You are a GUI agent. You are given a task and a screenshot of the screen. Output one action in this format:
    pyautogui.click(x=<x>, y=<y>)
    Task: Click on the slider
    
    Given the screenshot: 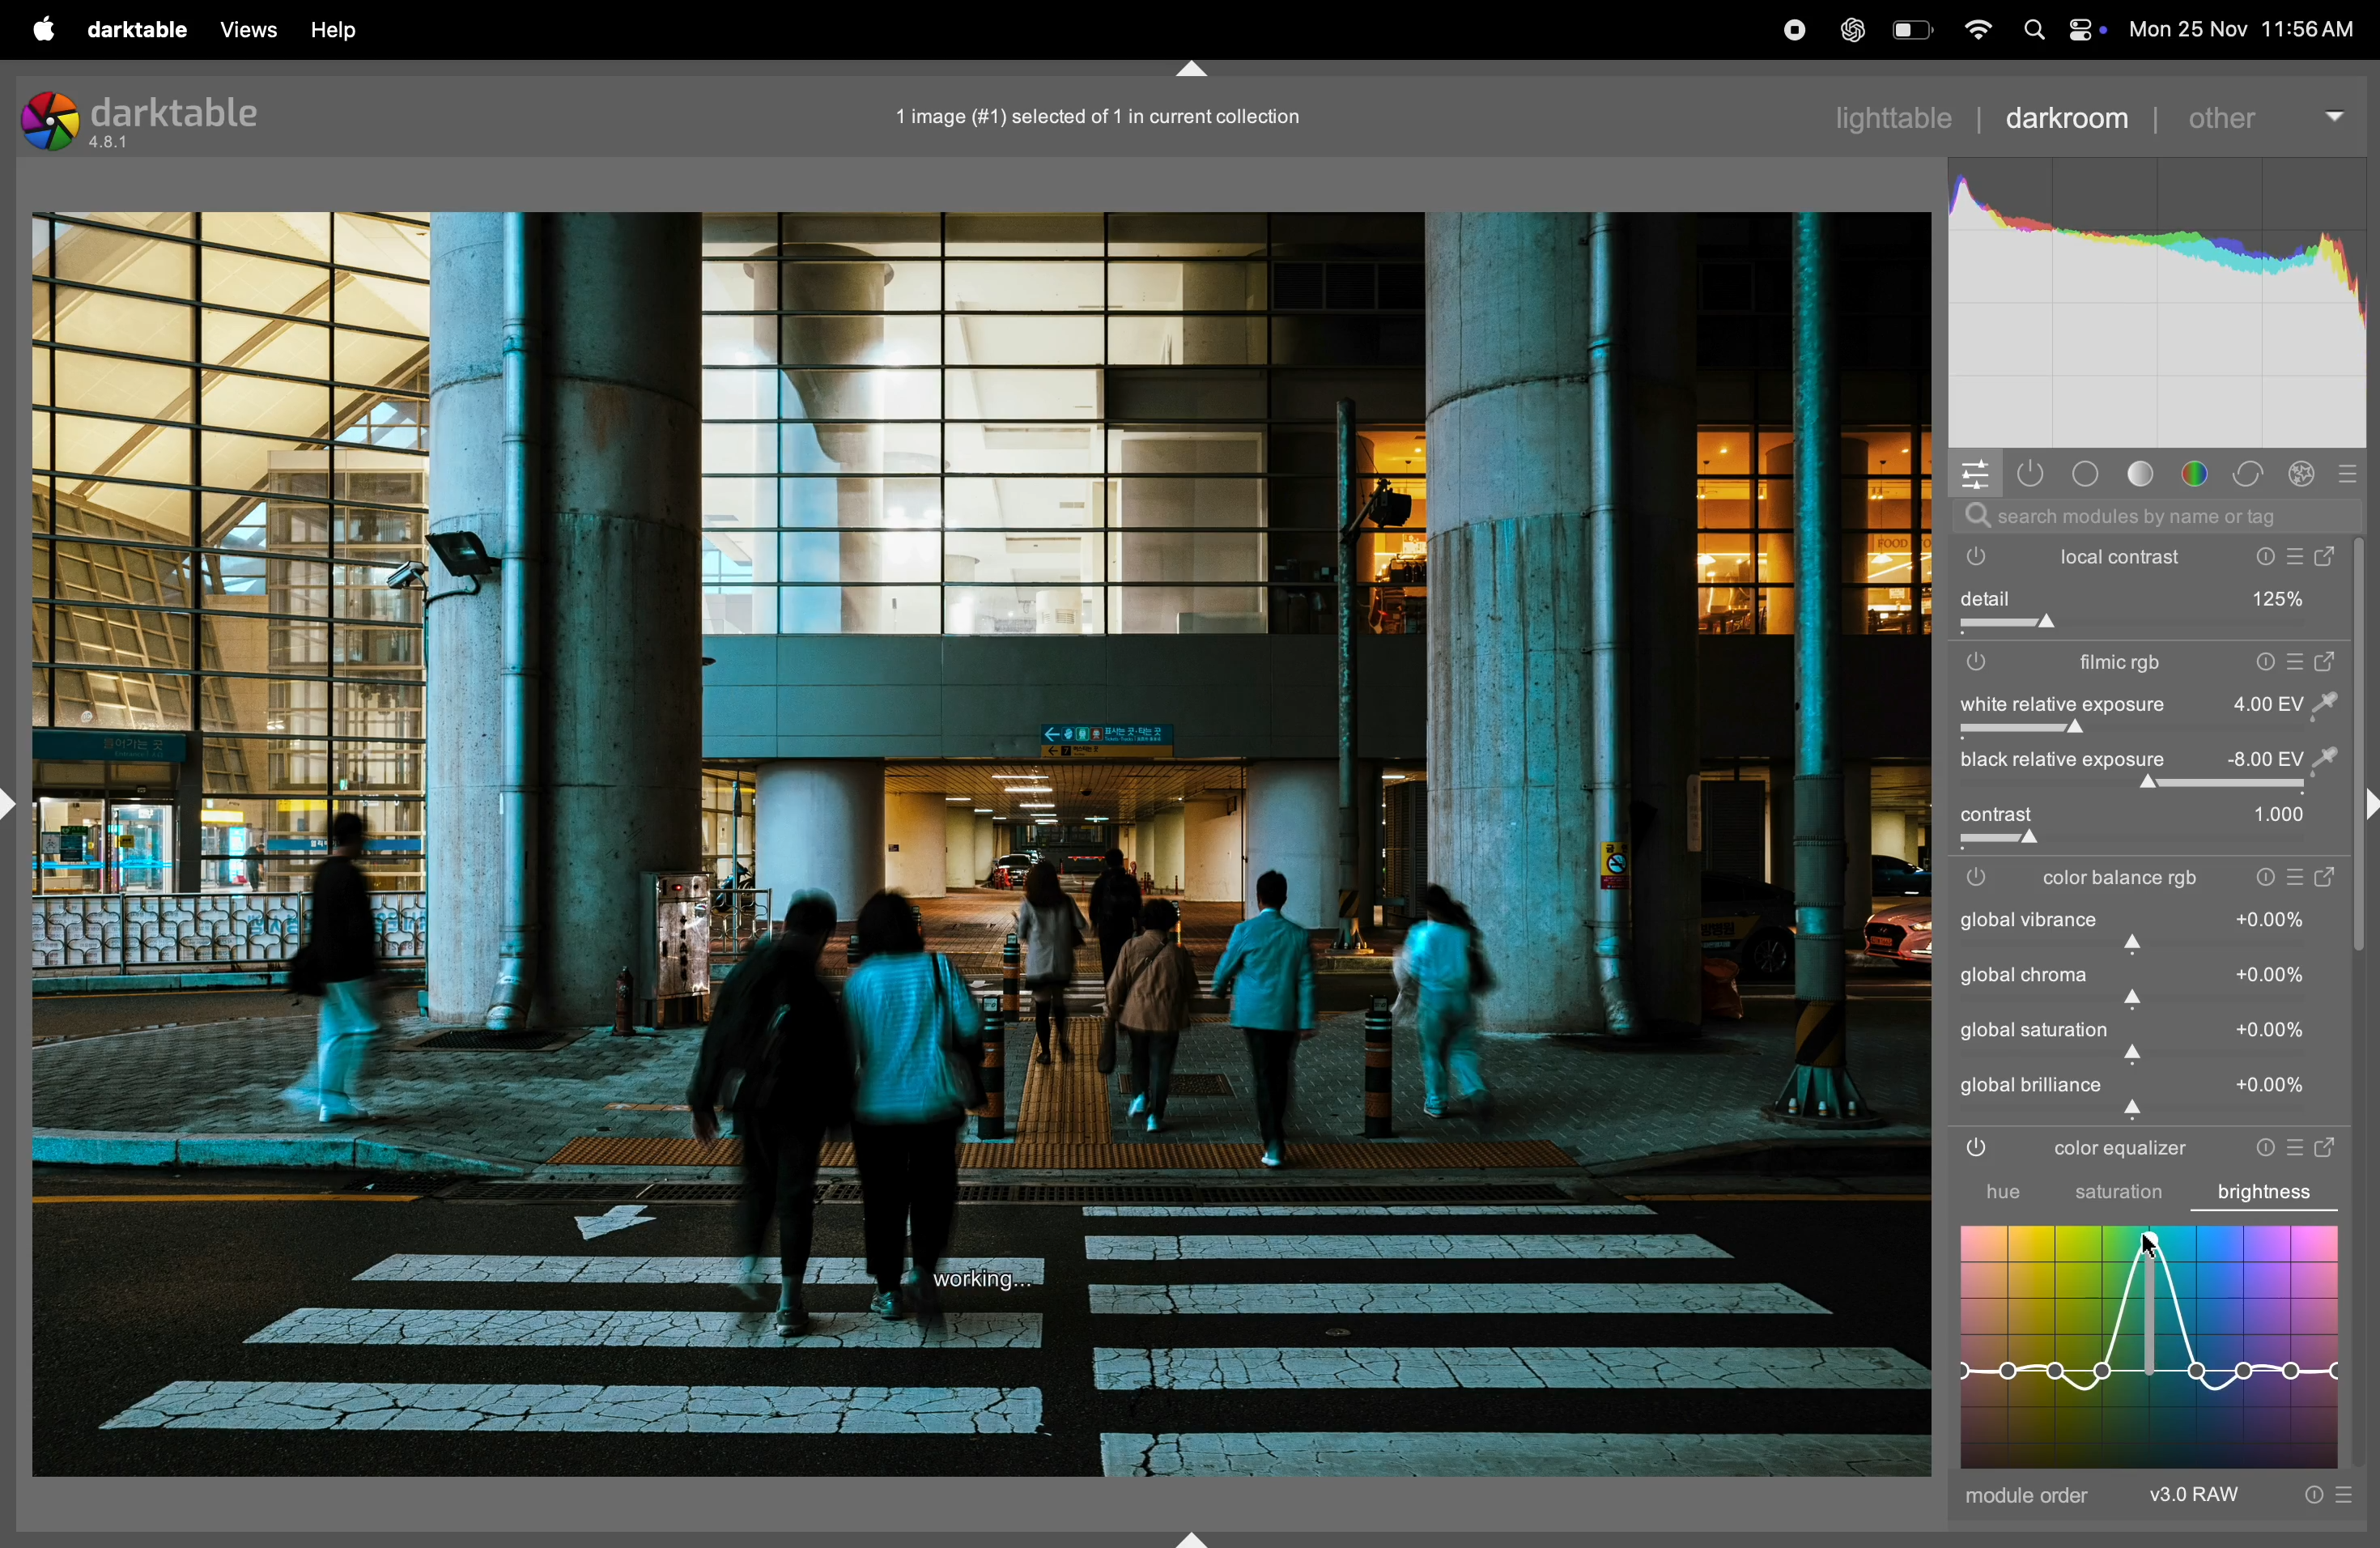 What is the action you would take?
    pyautogui.click(x=2156, y=841)
    